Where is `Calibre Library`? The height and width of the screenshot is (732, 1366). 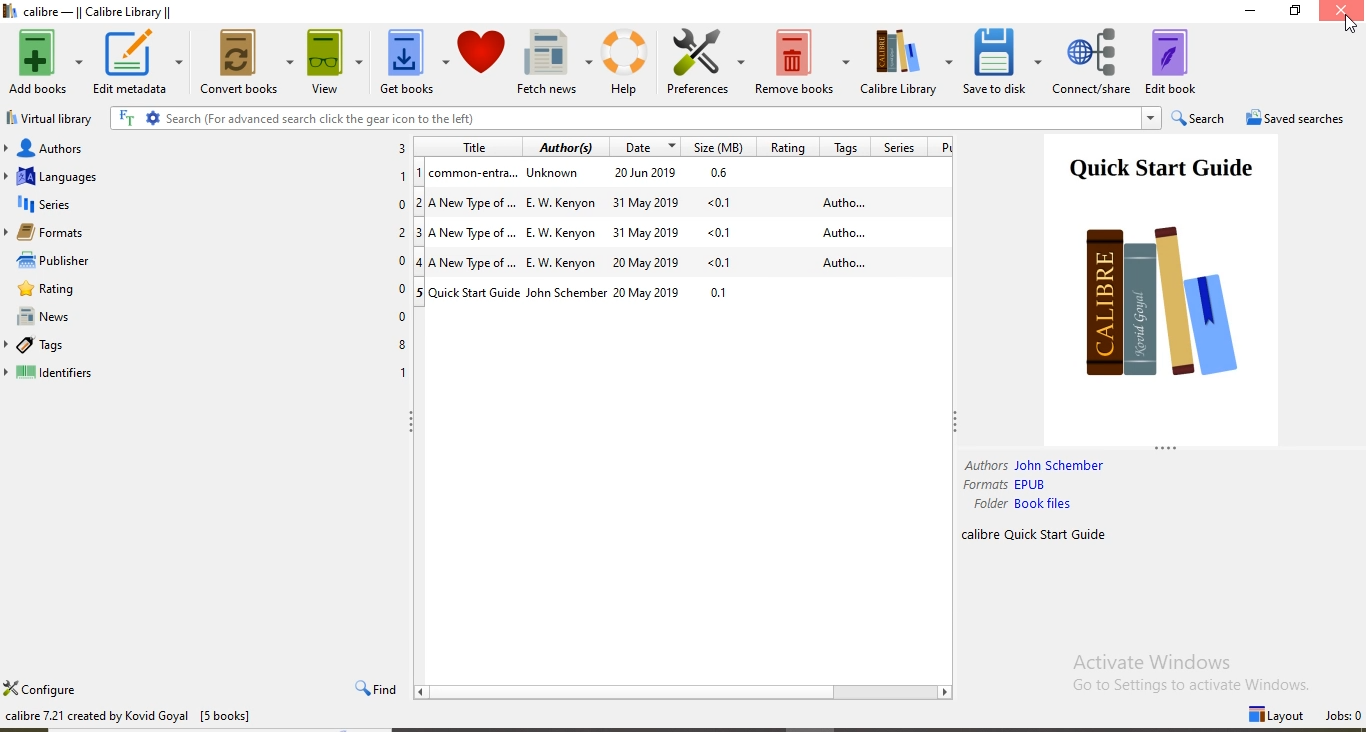
Calibre Library is located at coordinates (908, 62).